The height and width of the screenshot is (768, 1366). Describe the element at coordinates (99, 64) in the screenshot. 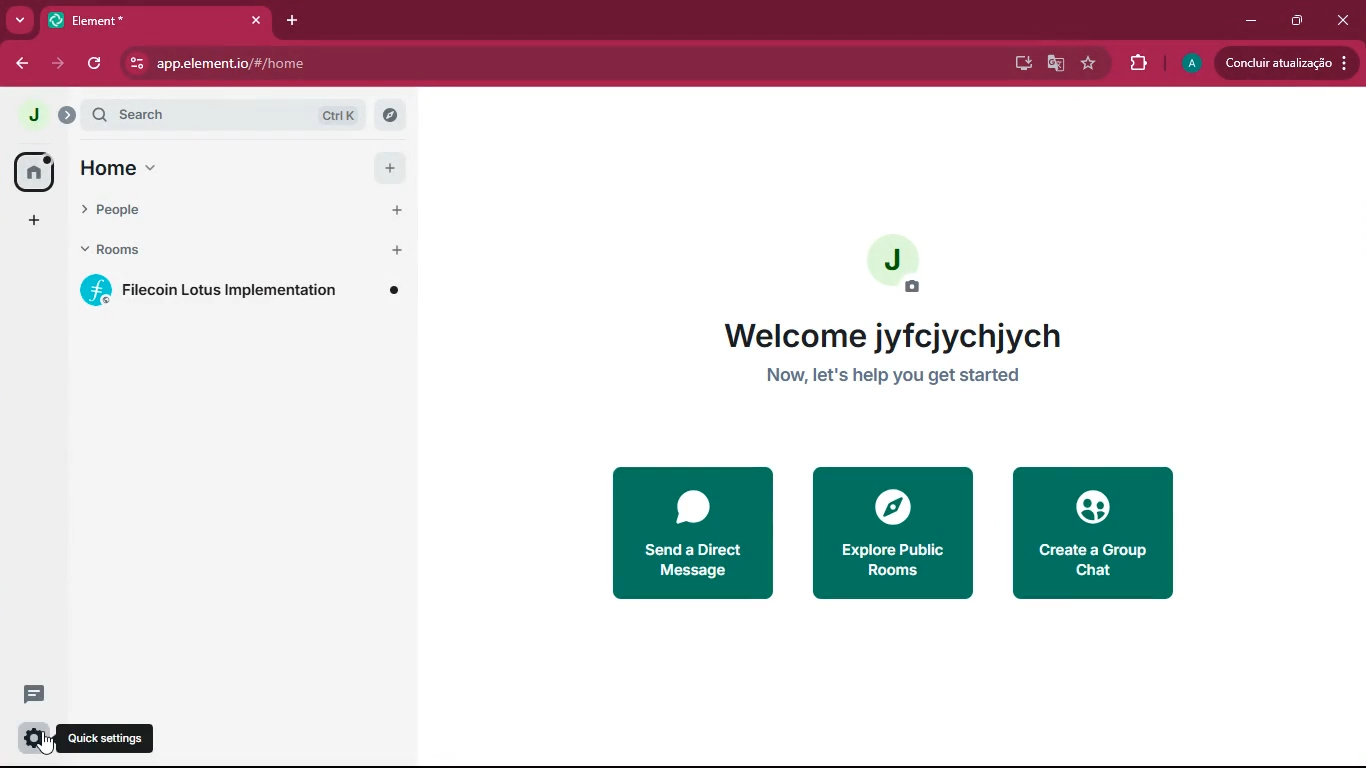

I see `refresh` at that location.